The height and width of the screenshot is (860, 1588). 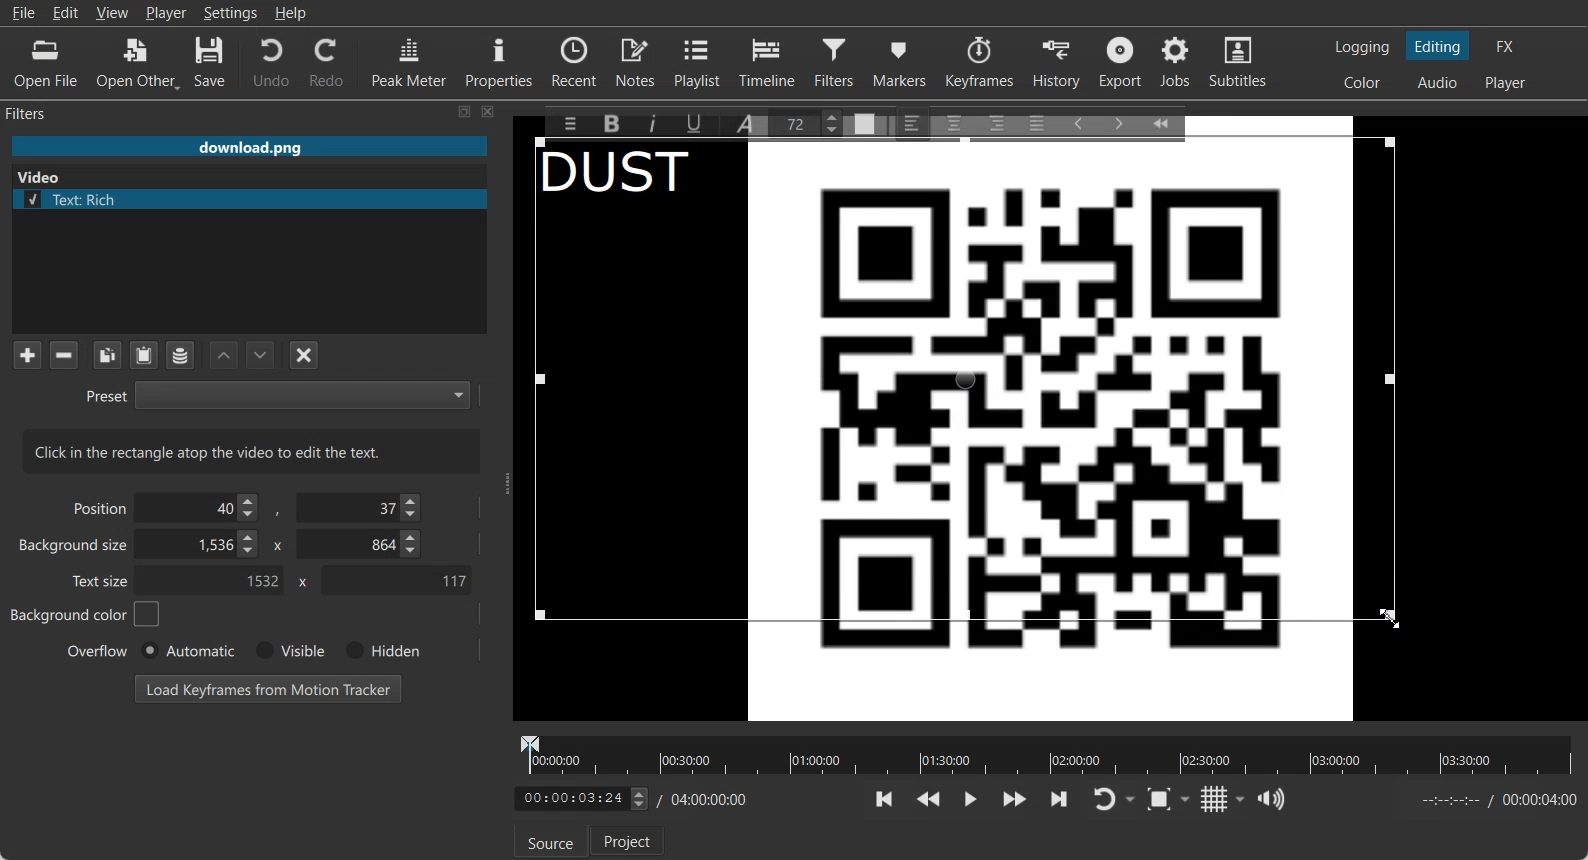 I want to click on Text size X- Co-ordinate, so click(x=216, y=582).